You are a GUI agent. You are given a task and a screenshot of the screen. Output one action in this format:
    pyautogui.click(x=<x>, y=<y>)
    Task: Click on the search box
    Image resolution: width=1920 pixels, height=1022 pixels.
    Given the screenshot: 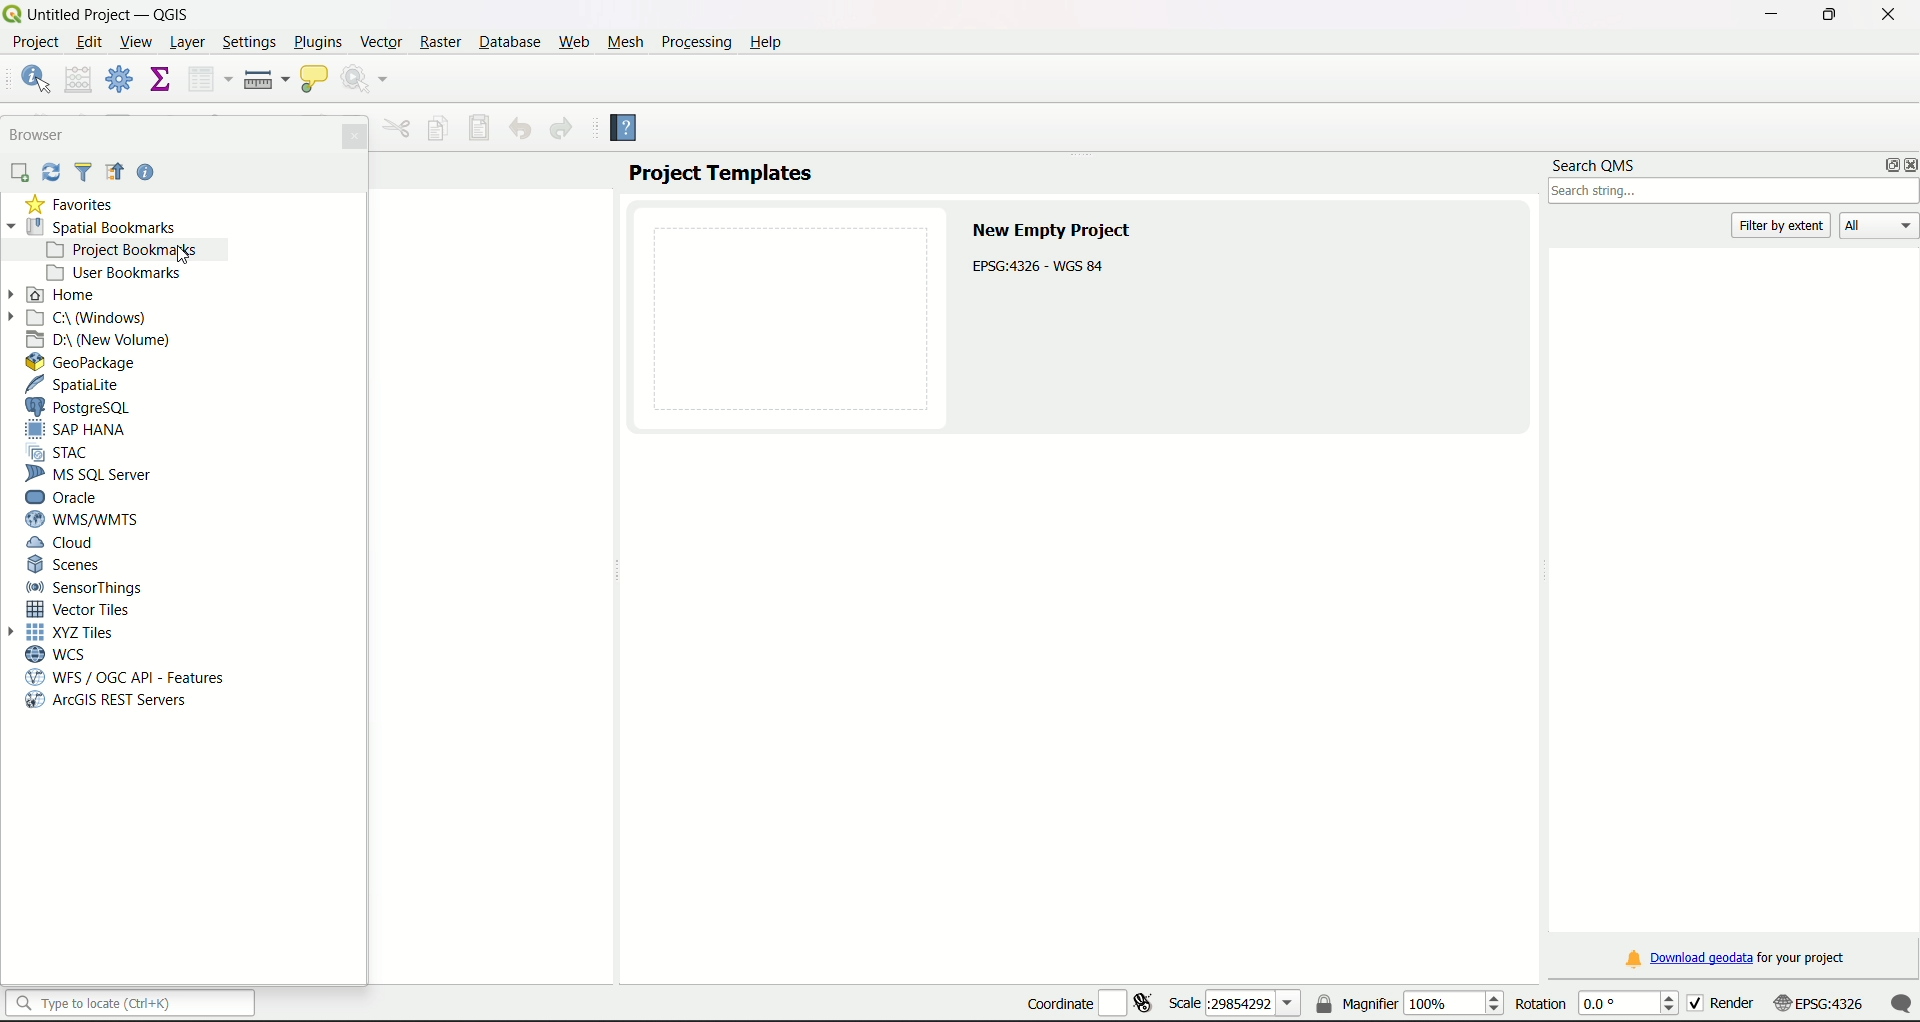 What is the action you would take?
    pyautogui.click(x=1735, y=192)
    